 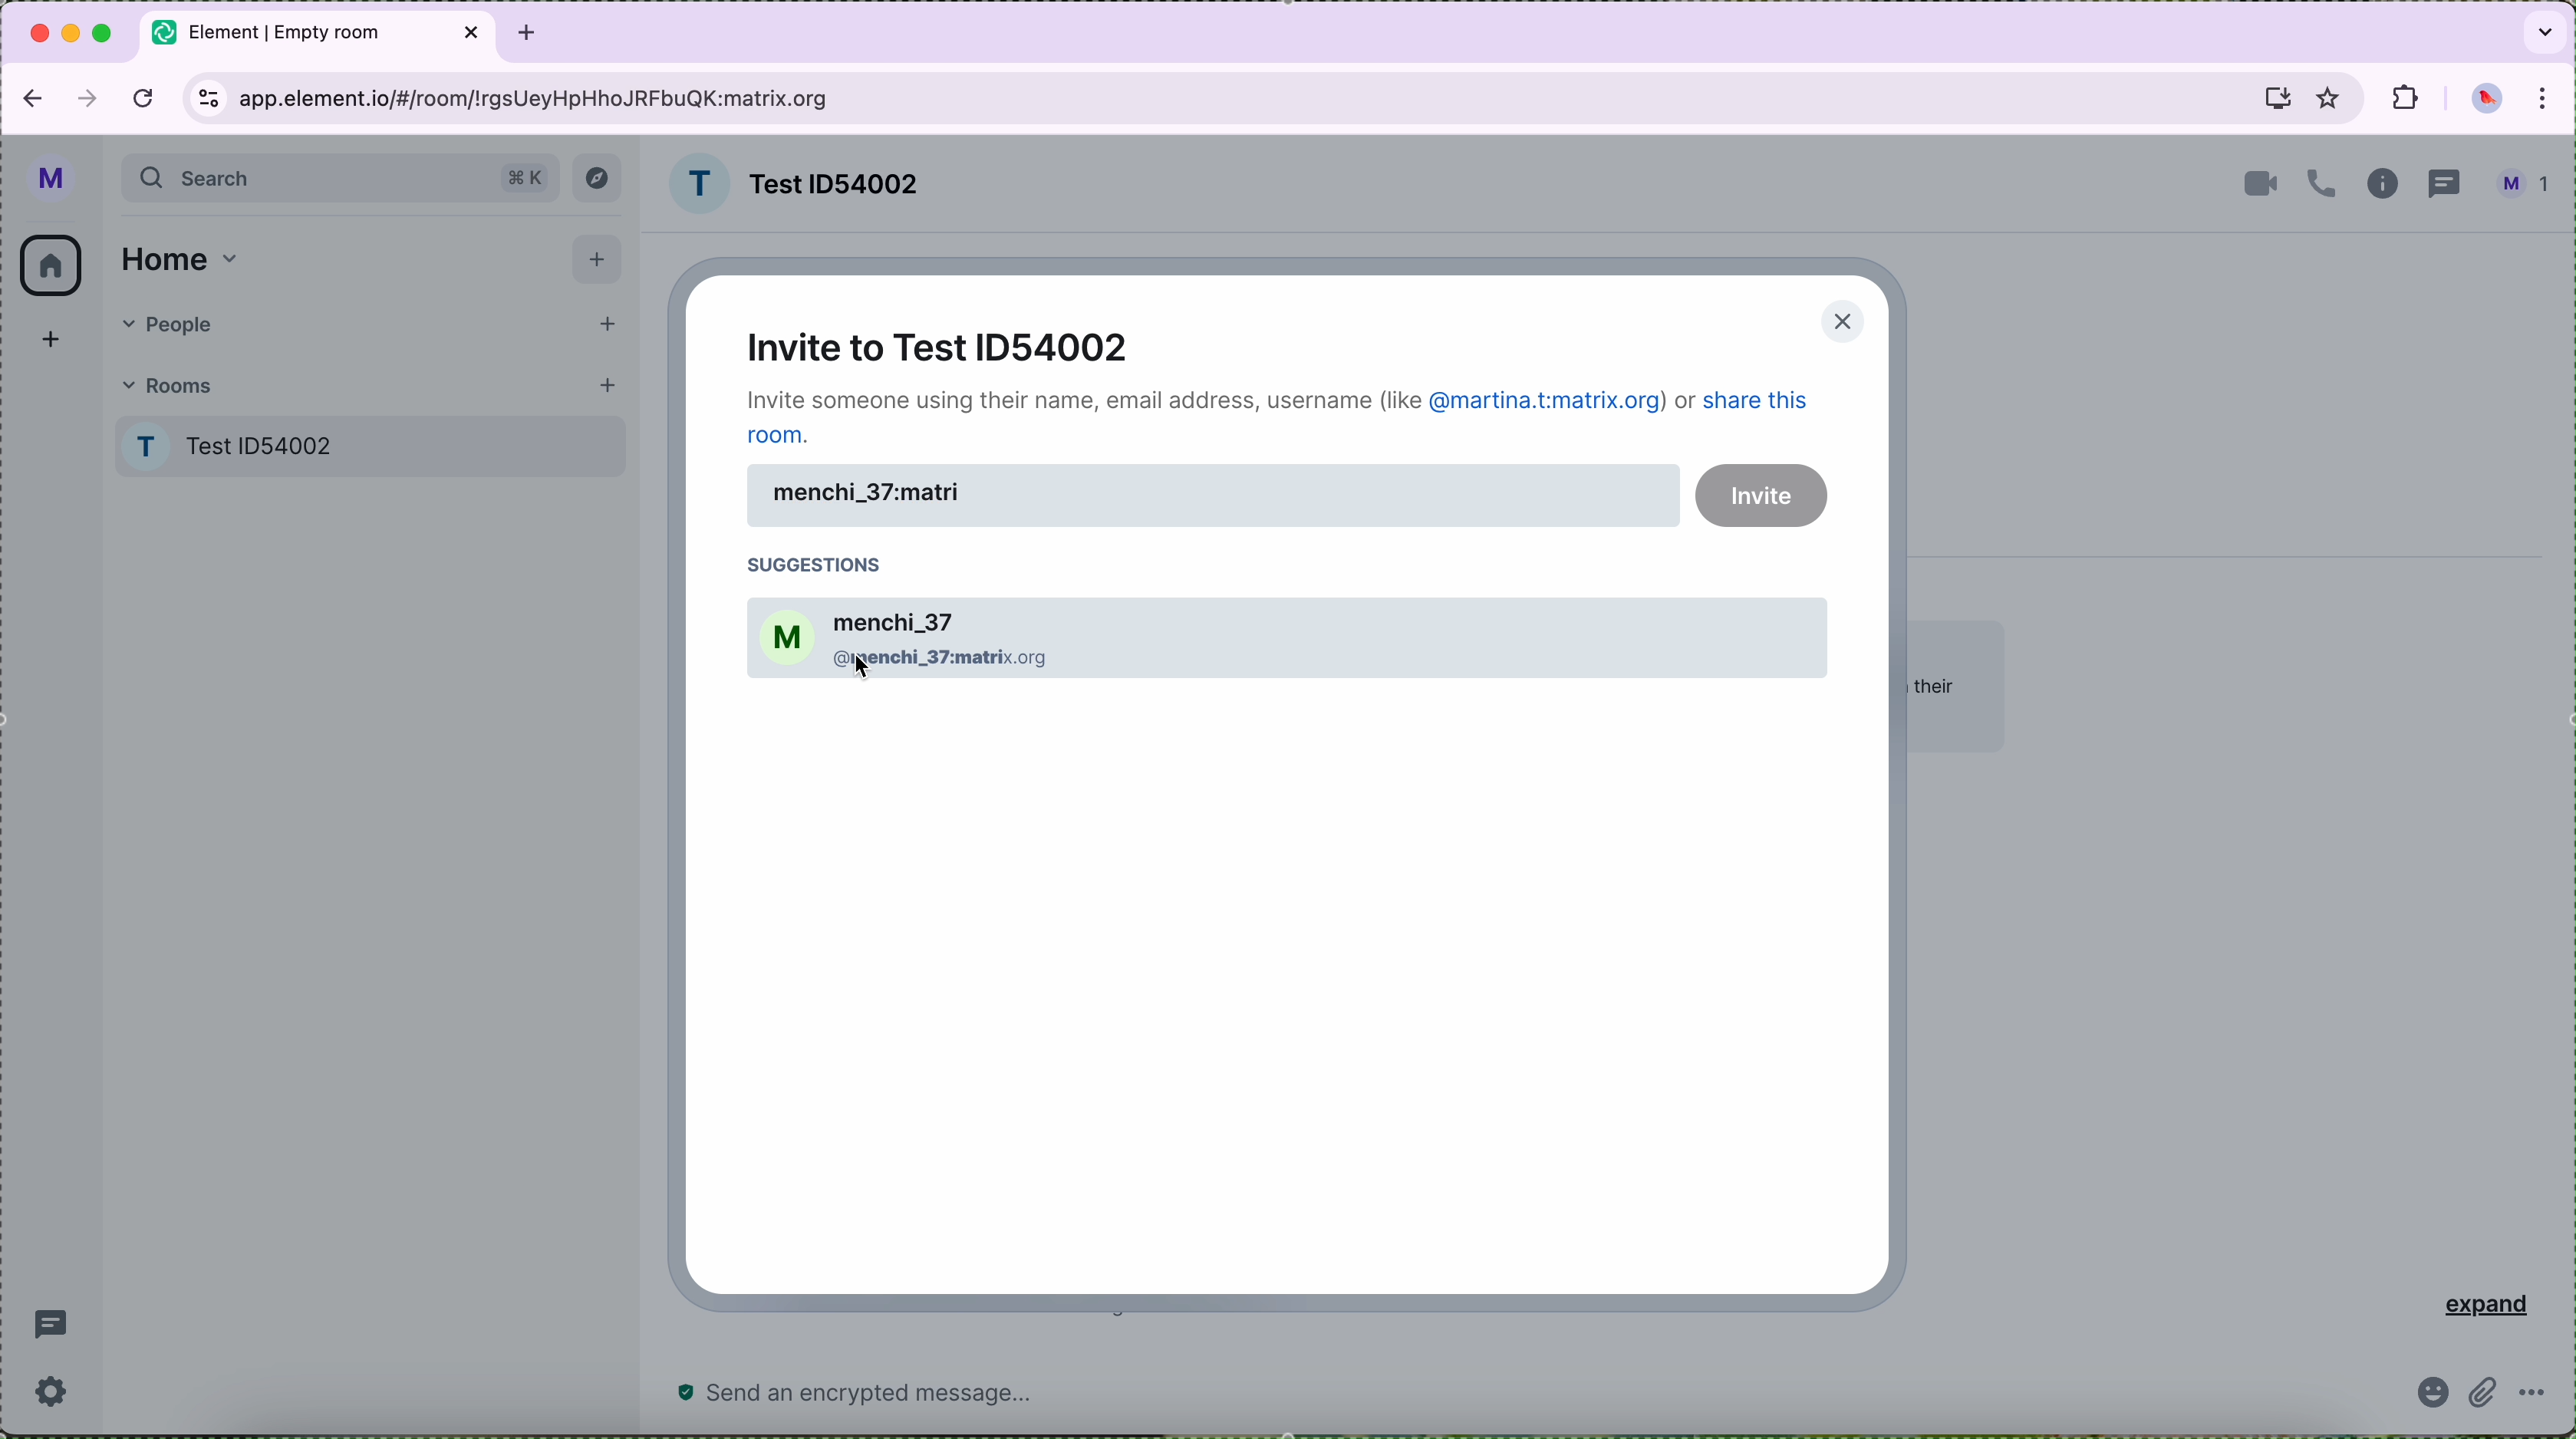 What do you see at coordinates (57, 1323) in the screenshot?
I see `threads` at bounding box center [57, 1323].